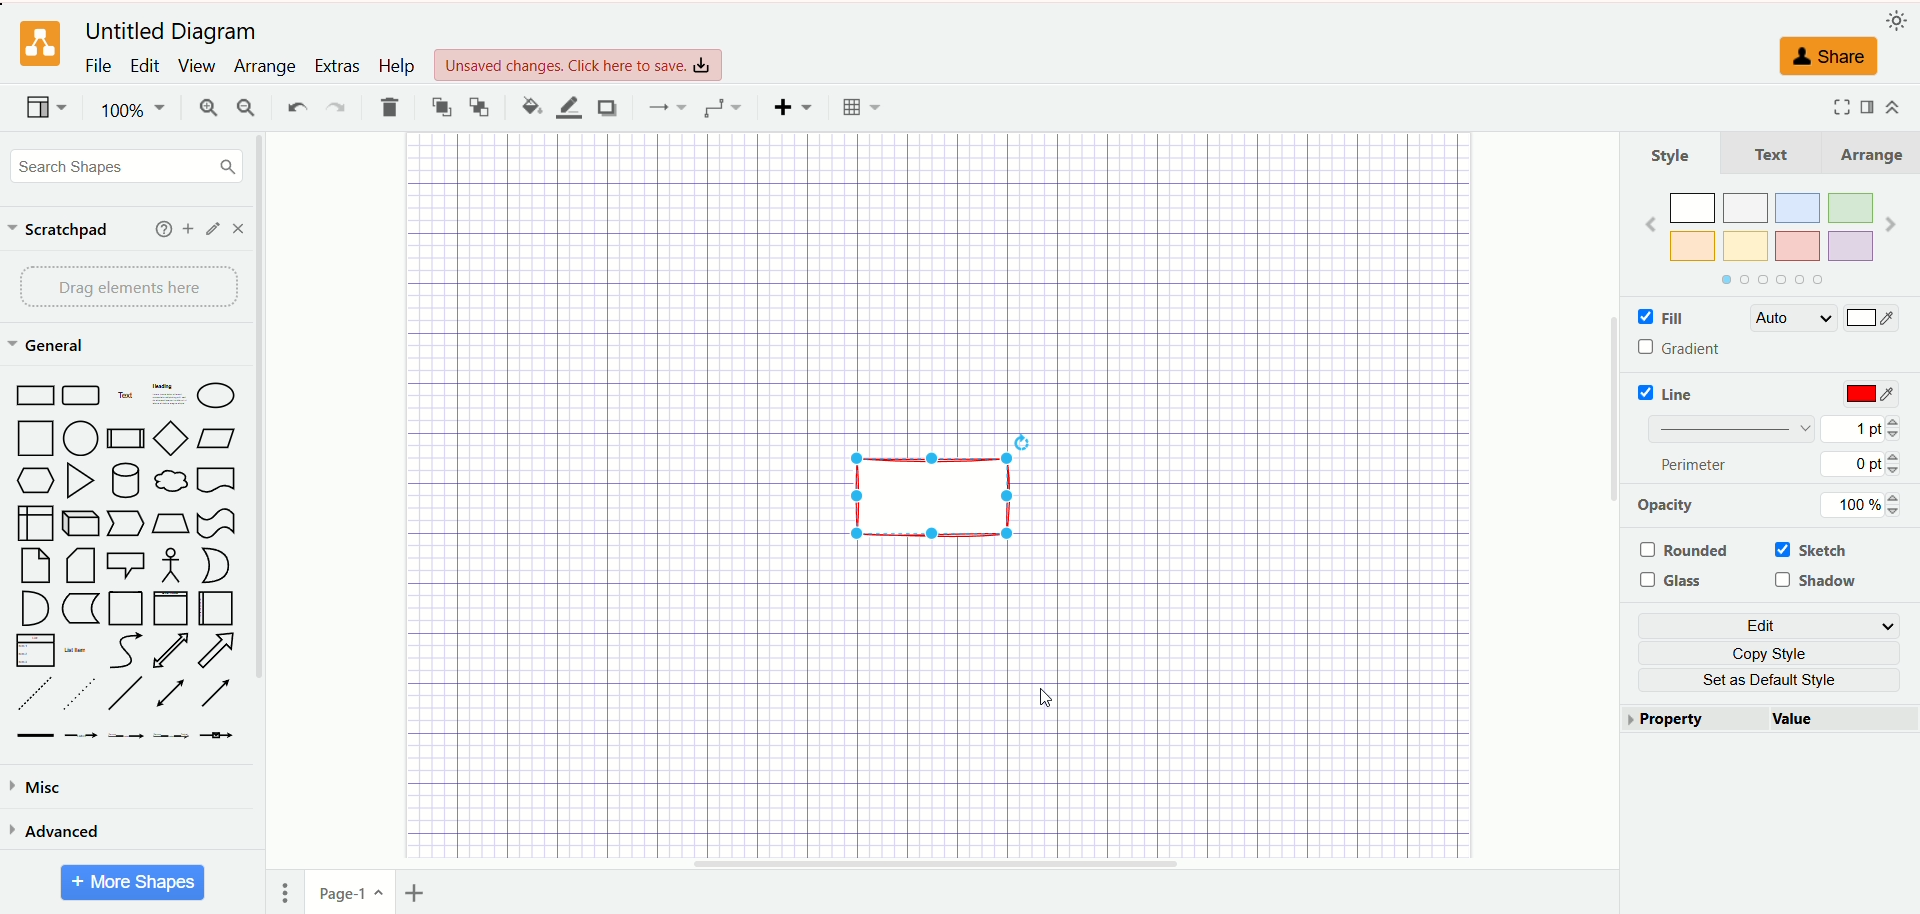 This screenshot has height=914, width=1920. What do you see at coordinates (160, 228) in the screenshot?
I see `help` at bounding box center [160, 228].